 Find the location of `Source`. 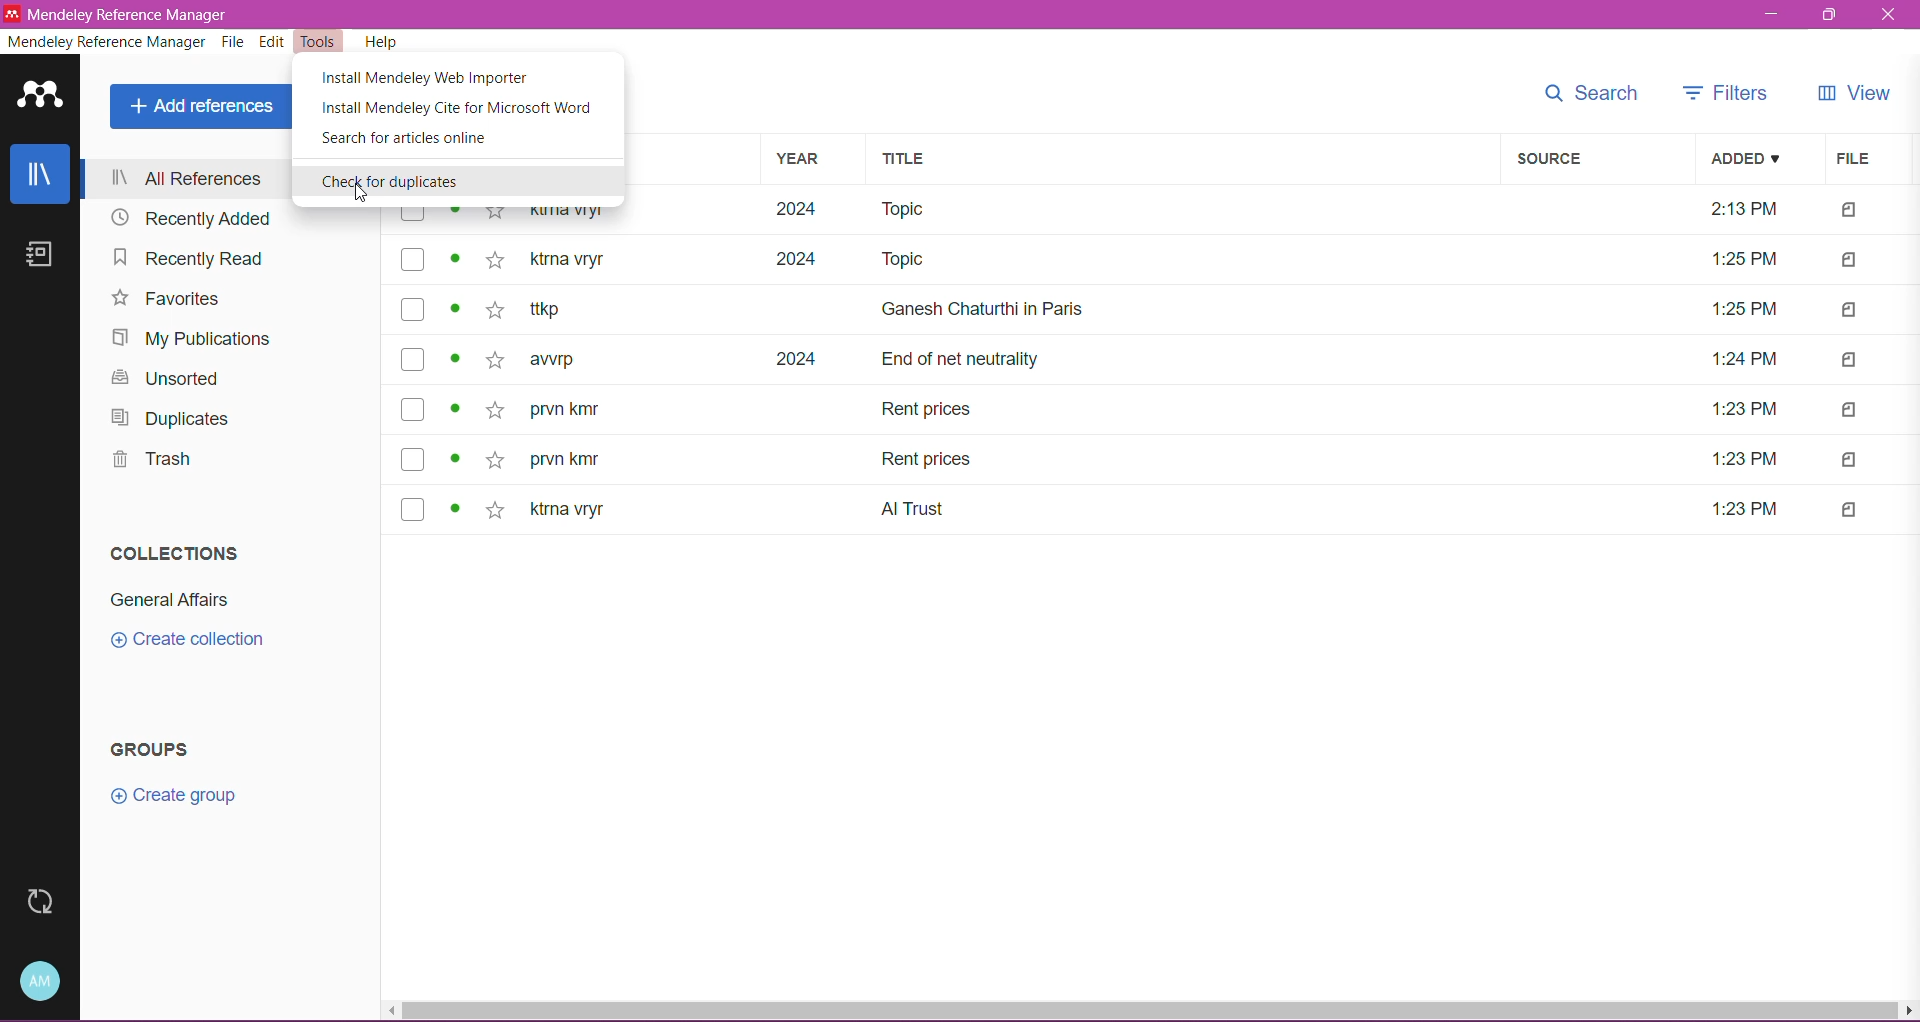

Source is located at coordinates (1603, 159).